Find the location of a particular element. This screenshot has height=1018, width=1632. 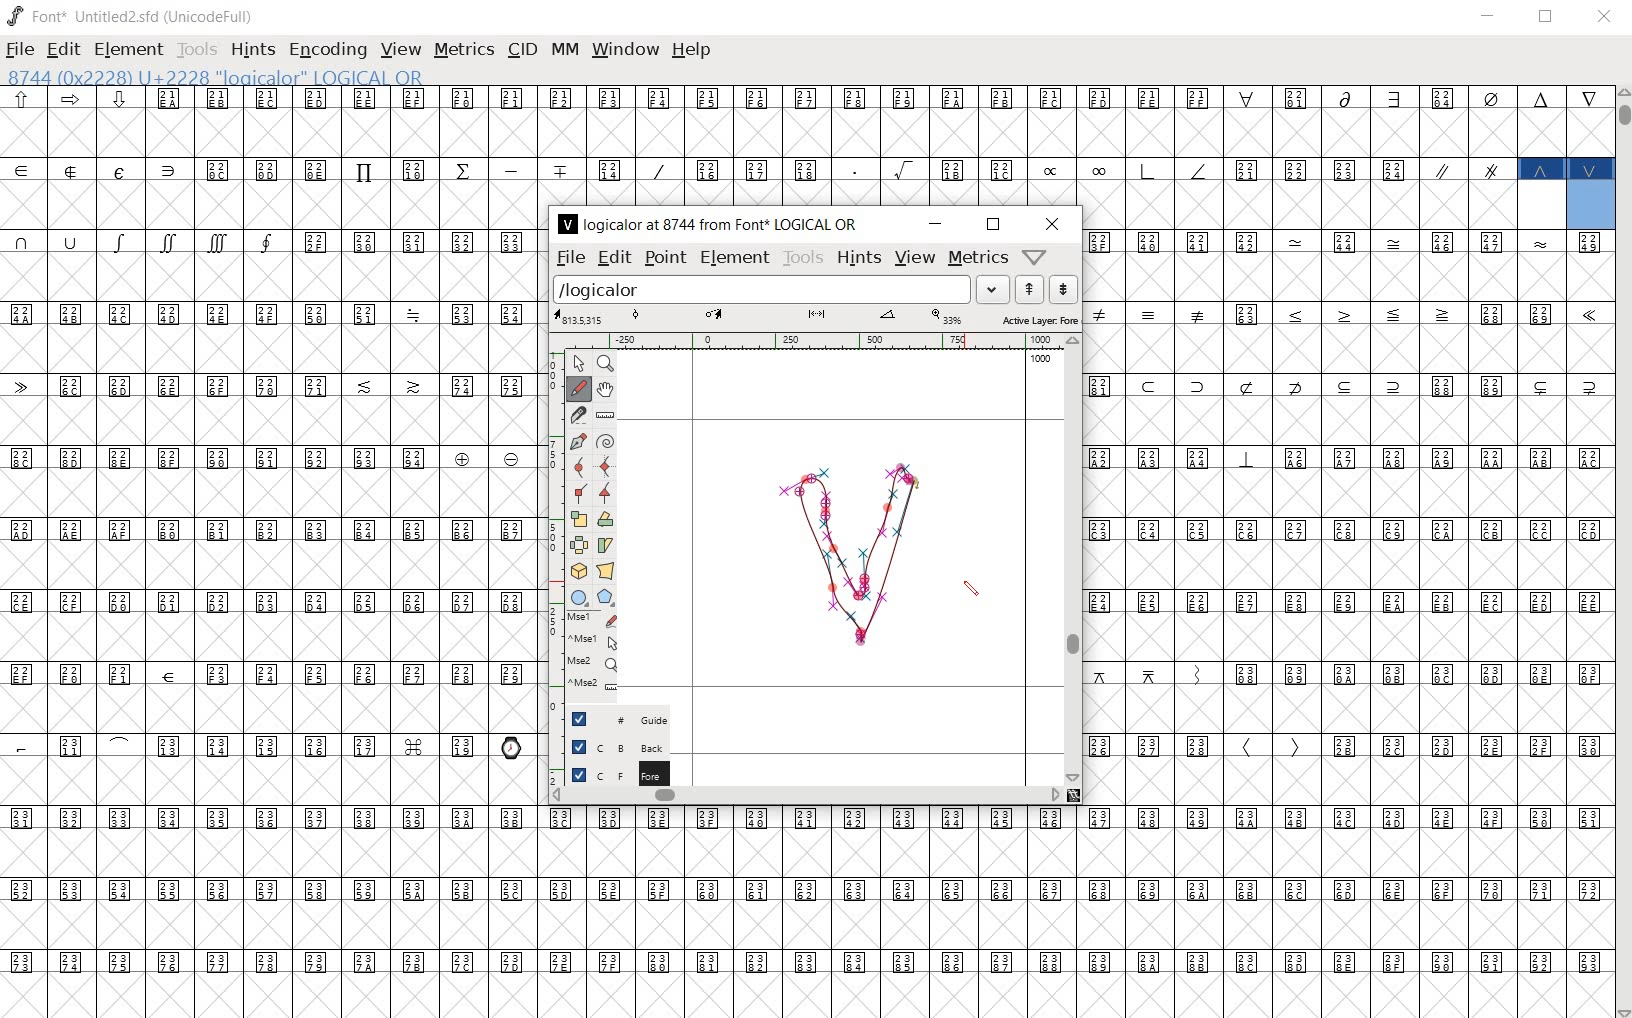

Rotate the selection is located at coordinates (604, 546).